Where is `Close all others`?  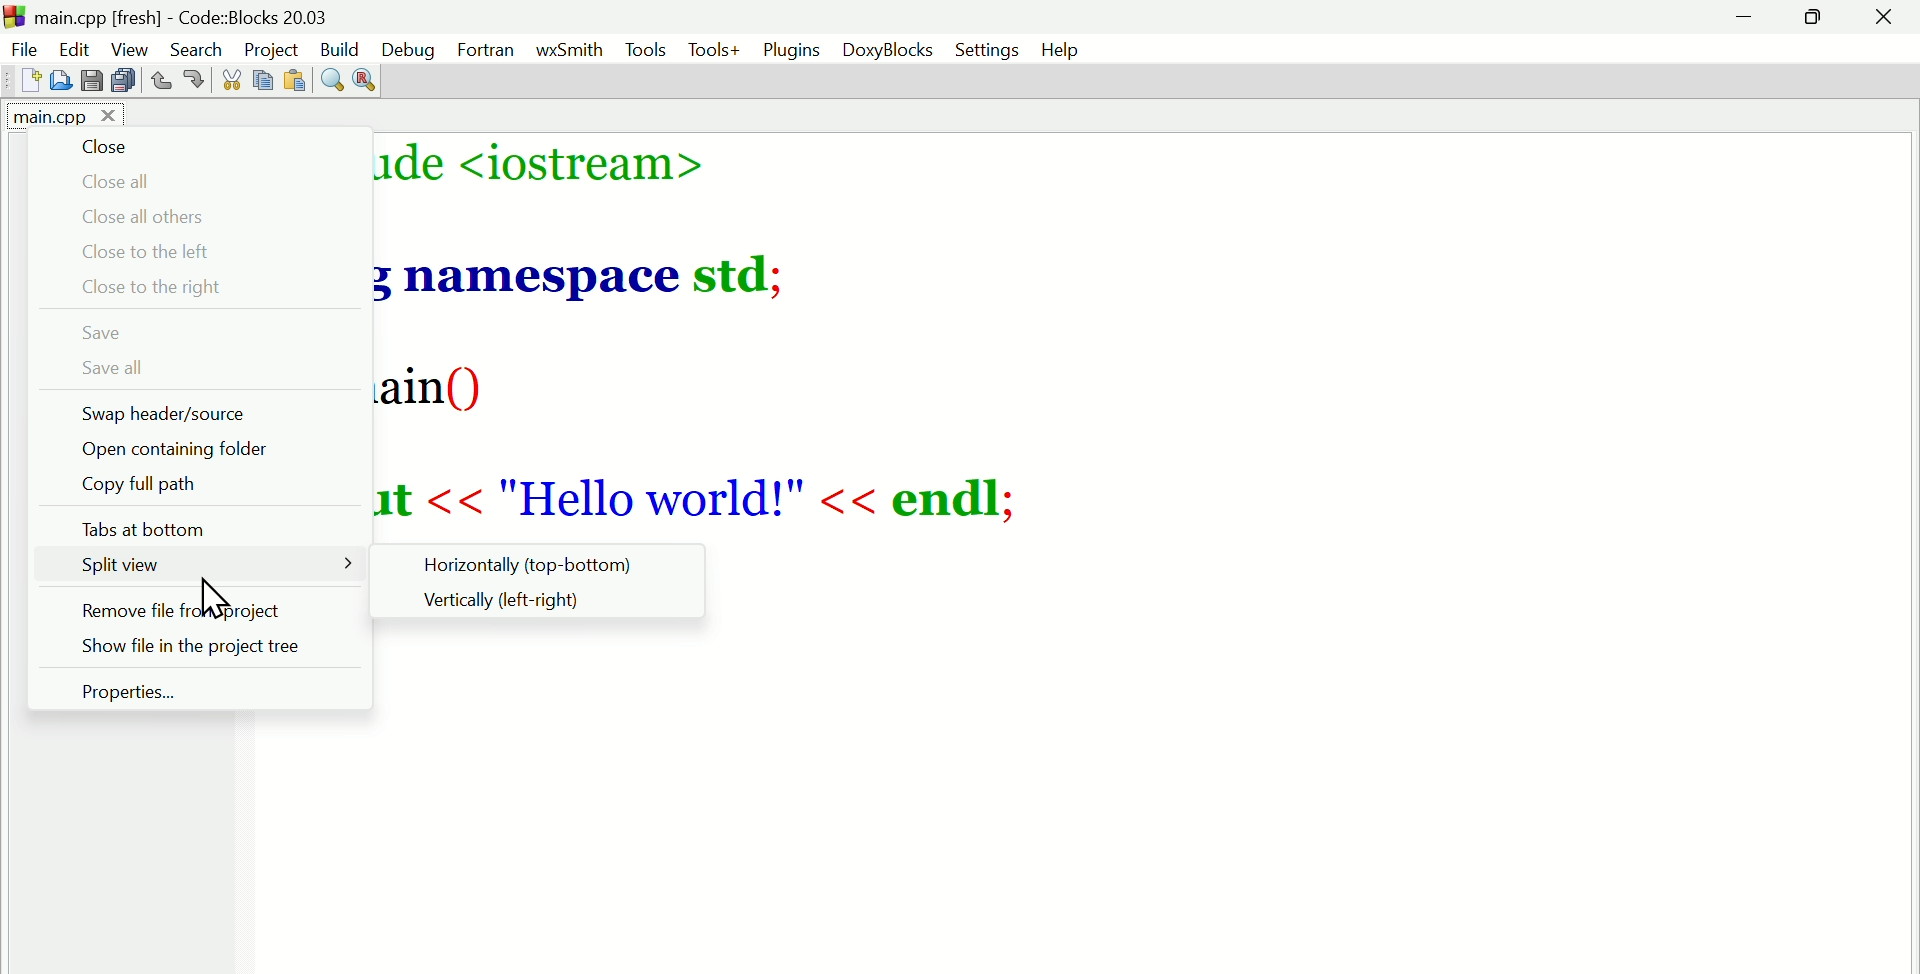
Close all others is located at coordinates (181, 217).